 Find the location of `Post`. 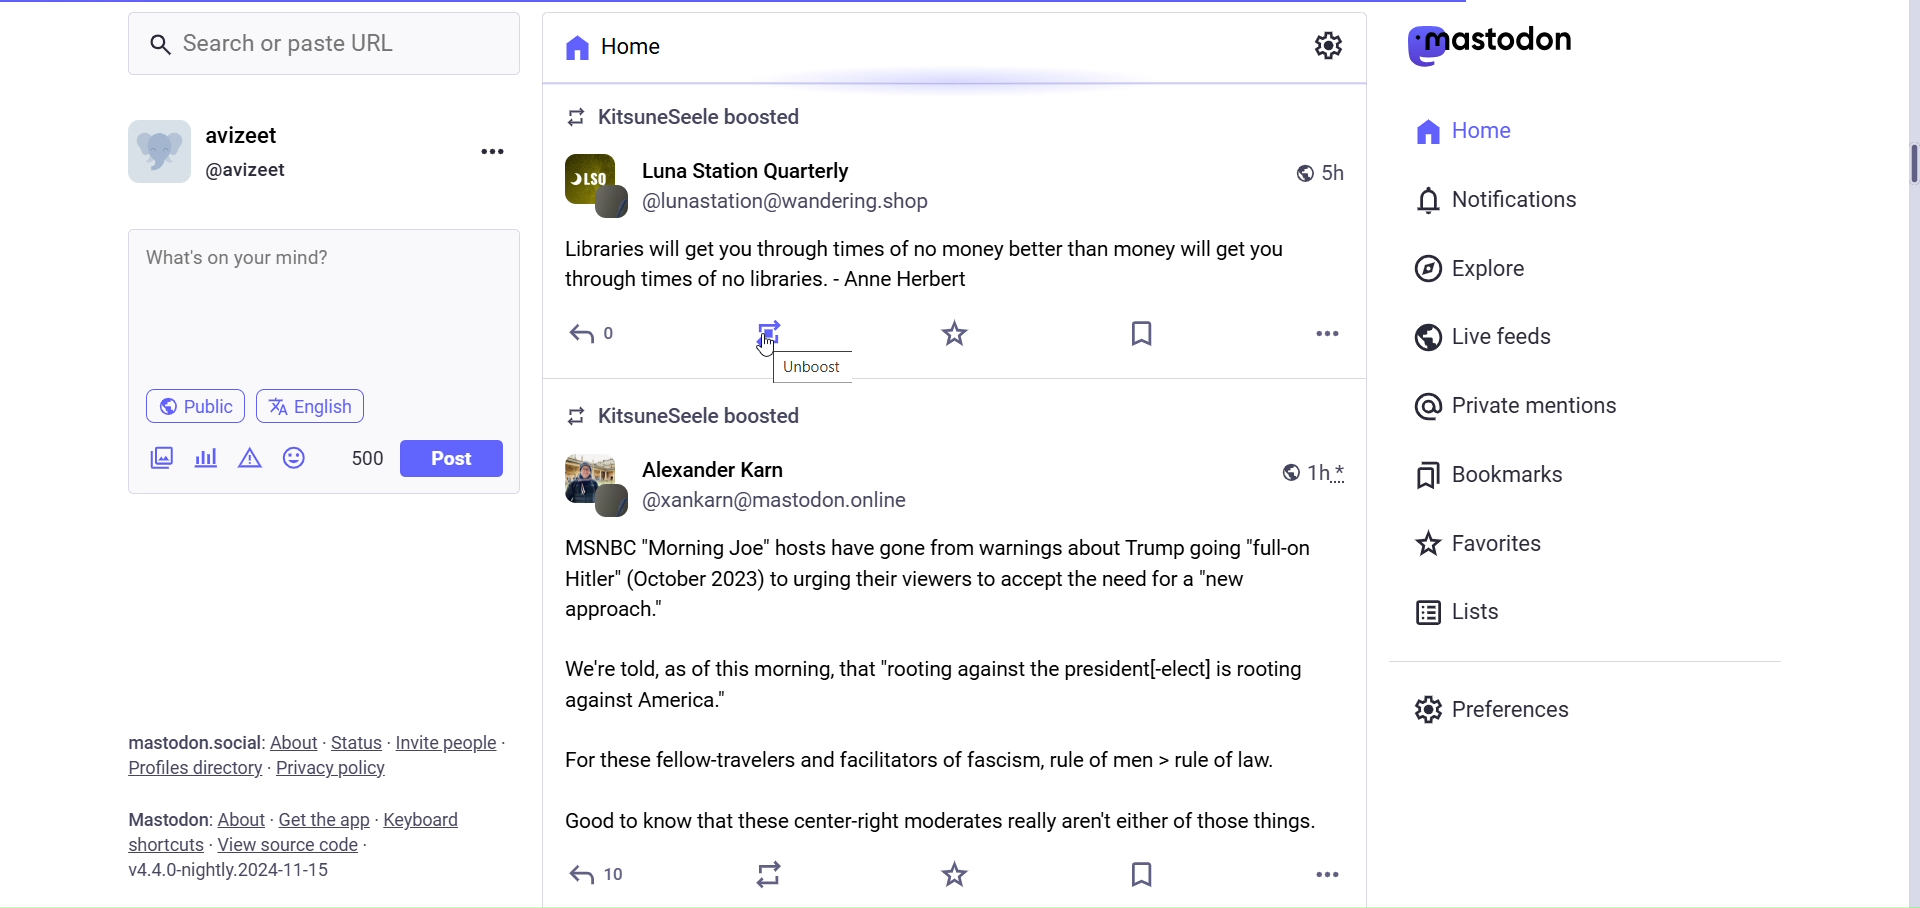

Post is located at coordinates (962, 645).